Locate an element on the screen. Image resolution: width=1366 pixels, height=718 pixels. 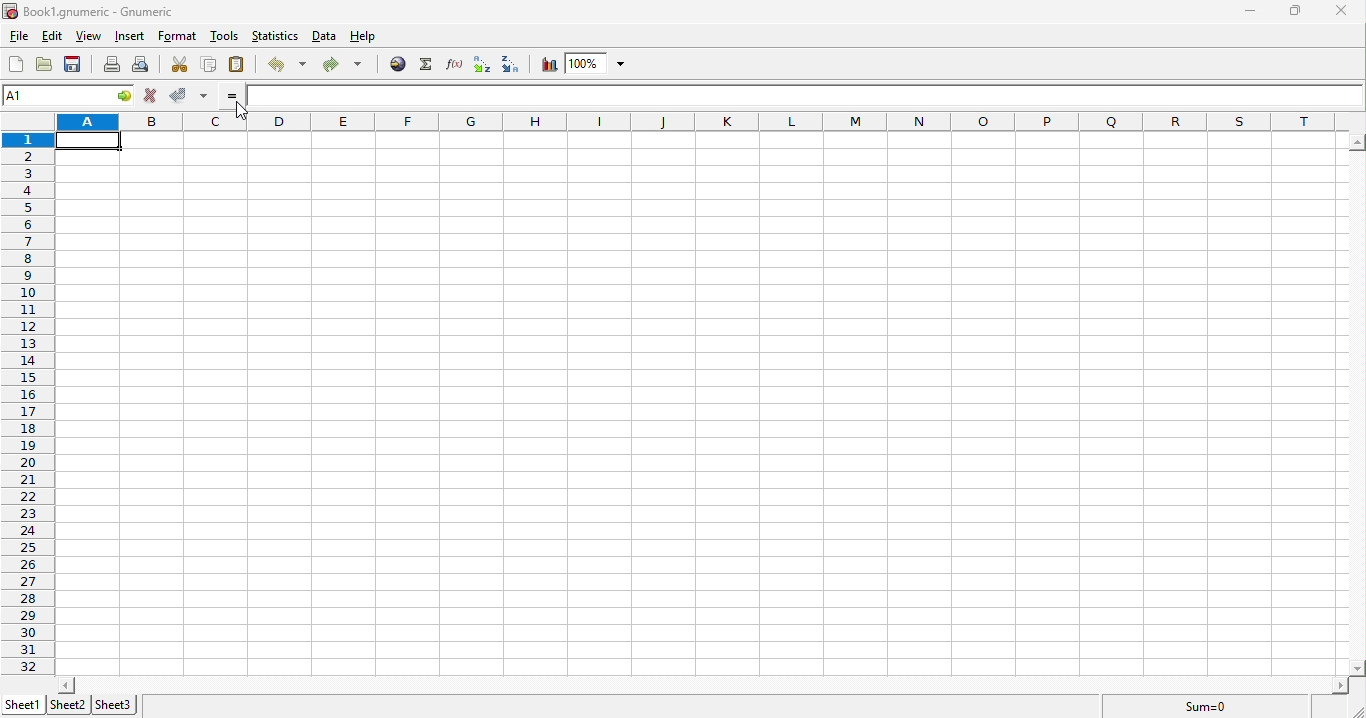
paste is located at coordinates (236, 64).